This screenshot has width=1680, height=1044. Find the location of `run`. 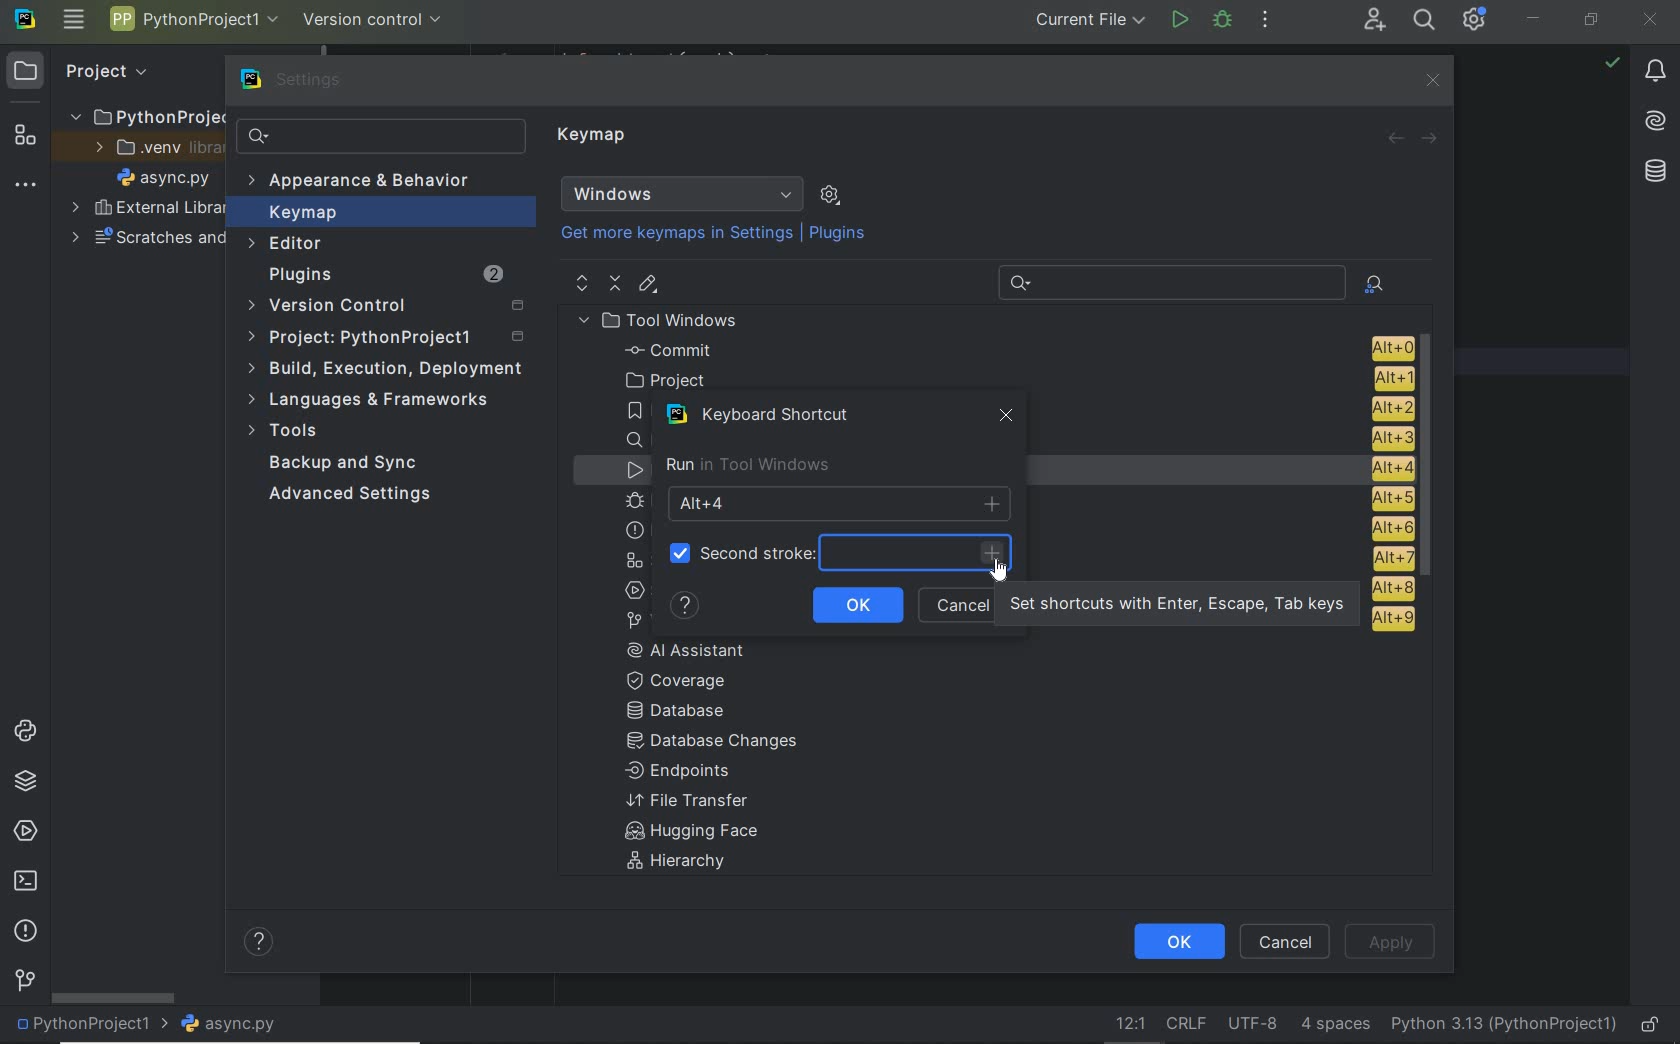

run is located at coordinates (1179, 22).